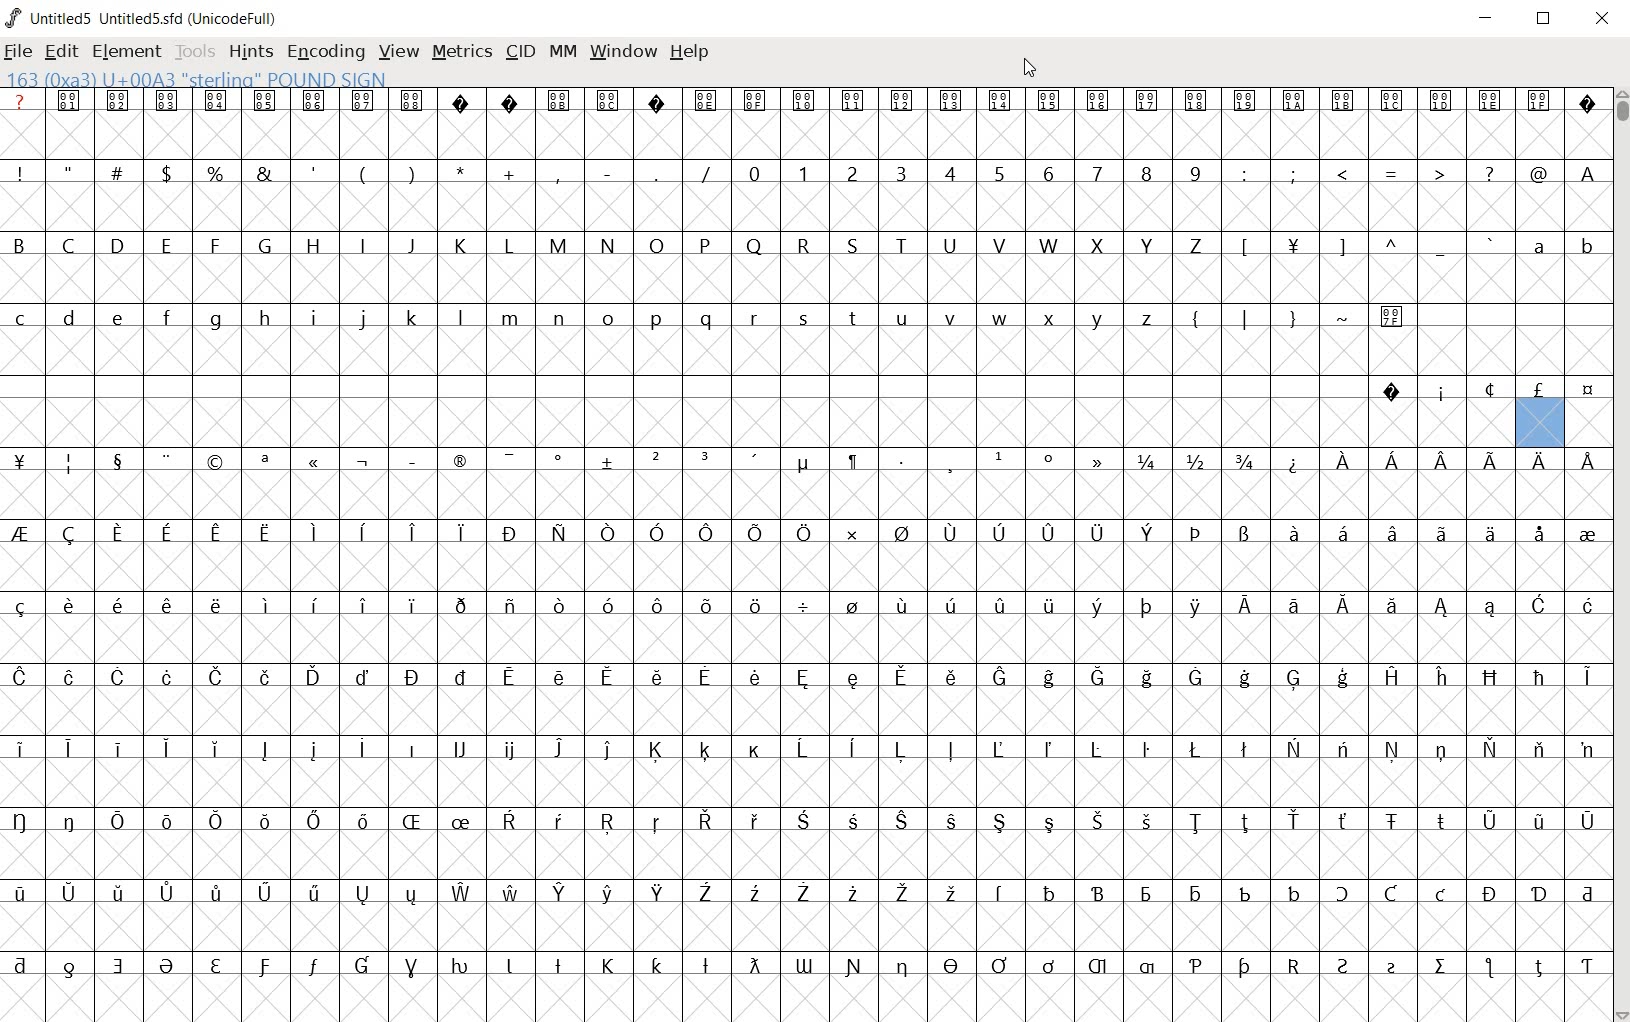 This screenshot has width=1630, height=1022. I want to click on !, so click(25, 172).